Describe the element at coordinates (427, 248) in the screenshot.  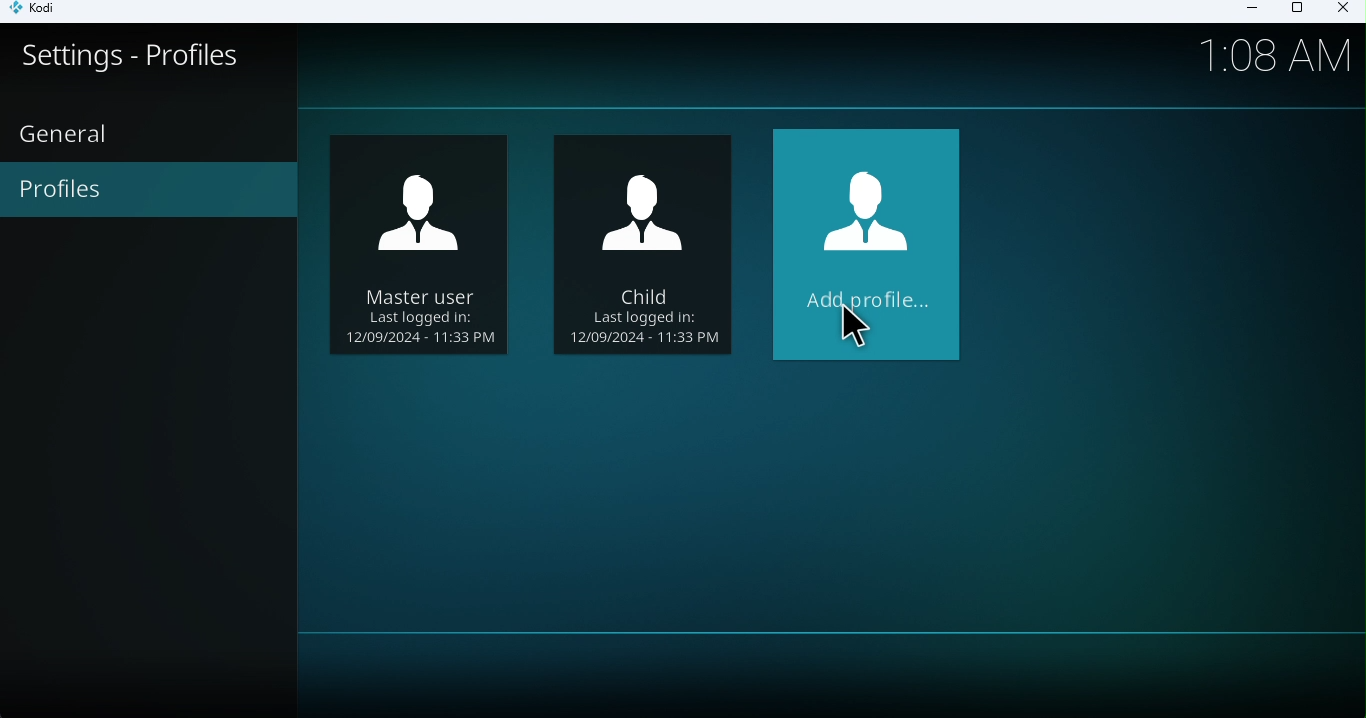
I see `Child` at that location.